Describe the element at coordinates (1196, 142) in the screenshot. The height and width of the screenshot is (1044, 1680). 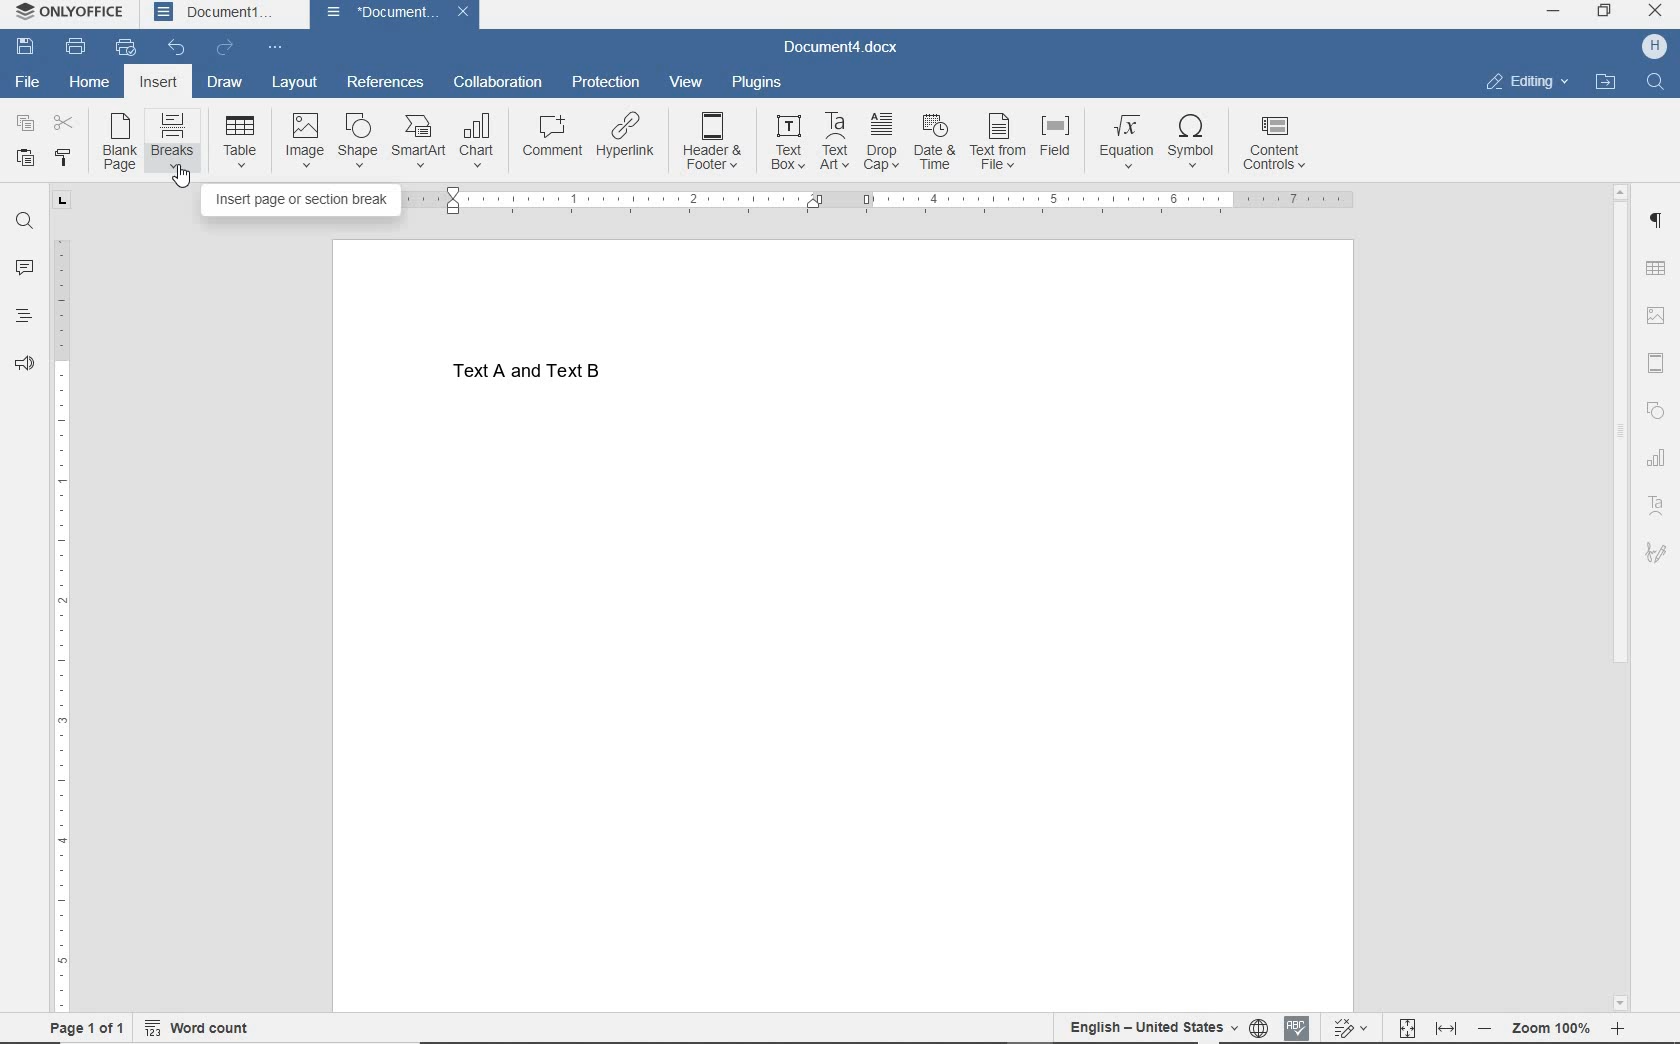
I see `SYMBOL` at that location.